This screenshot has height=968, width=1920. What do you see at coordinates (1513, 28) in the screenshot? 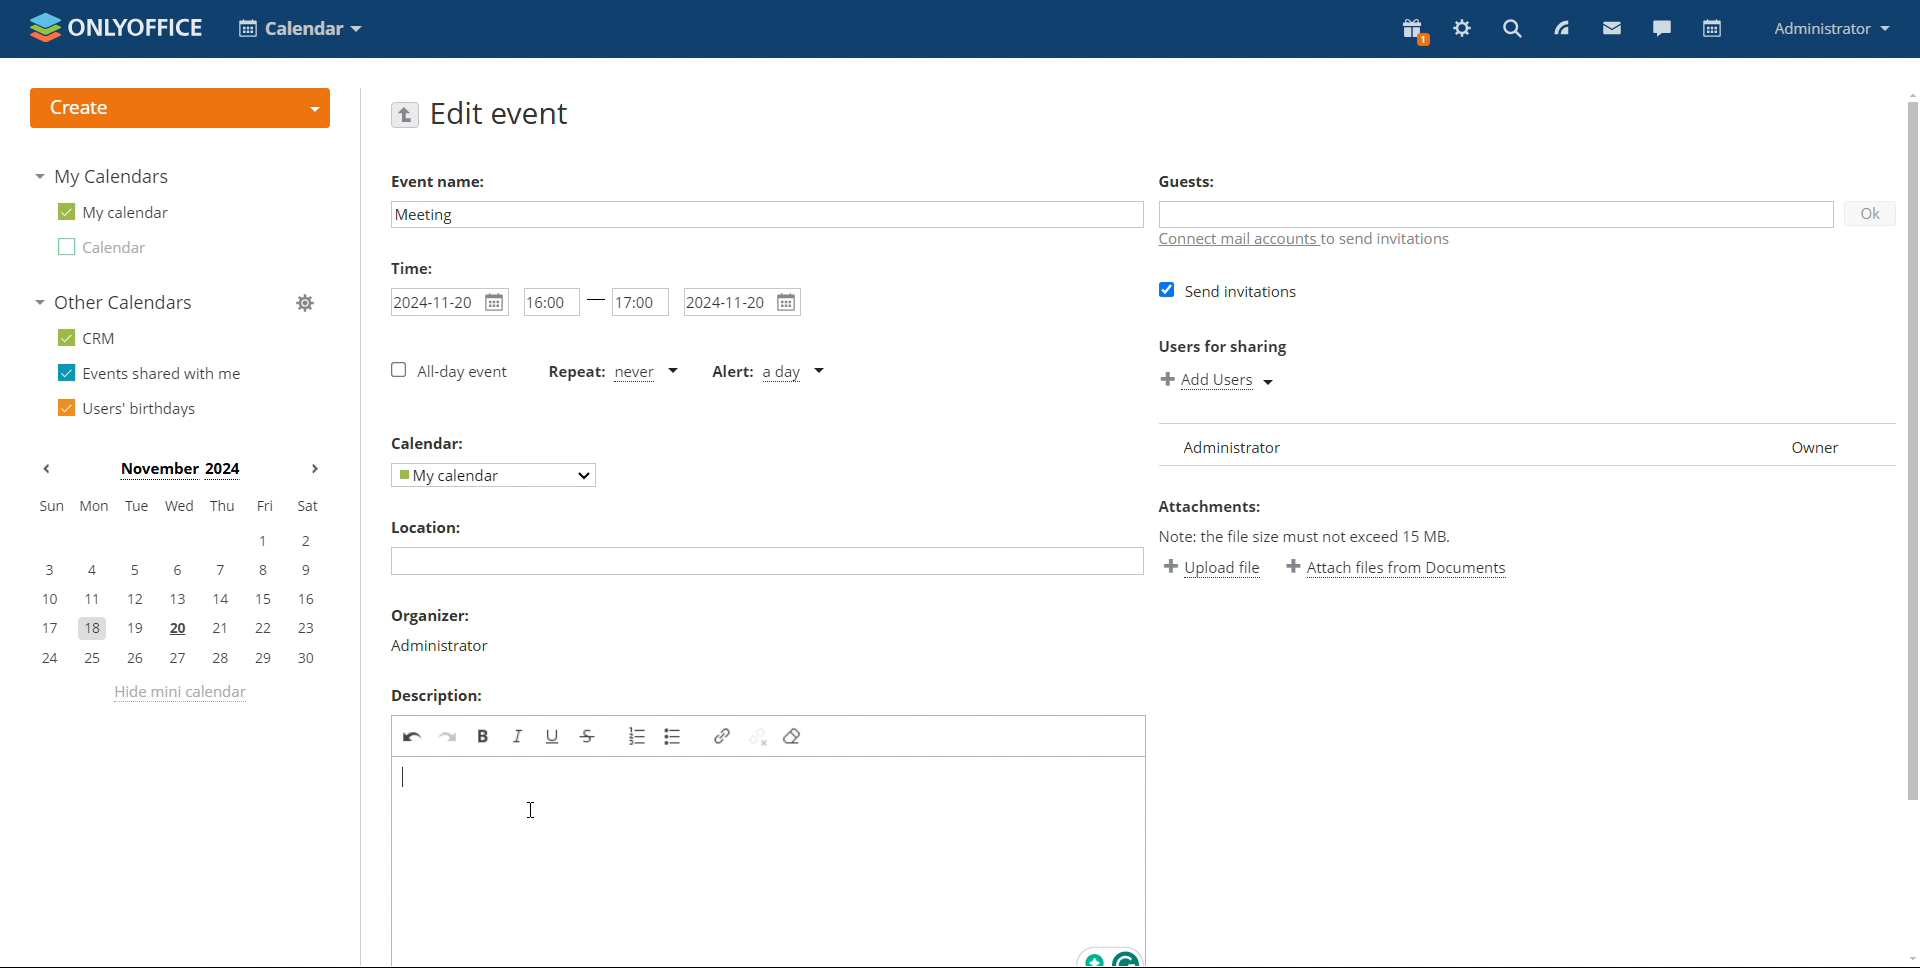
I see `search` at bounding box center [1513, 28].